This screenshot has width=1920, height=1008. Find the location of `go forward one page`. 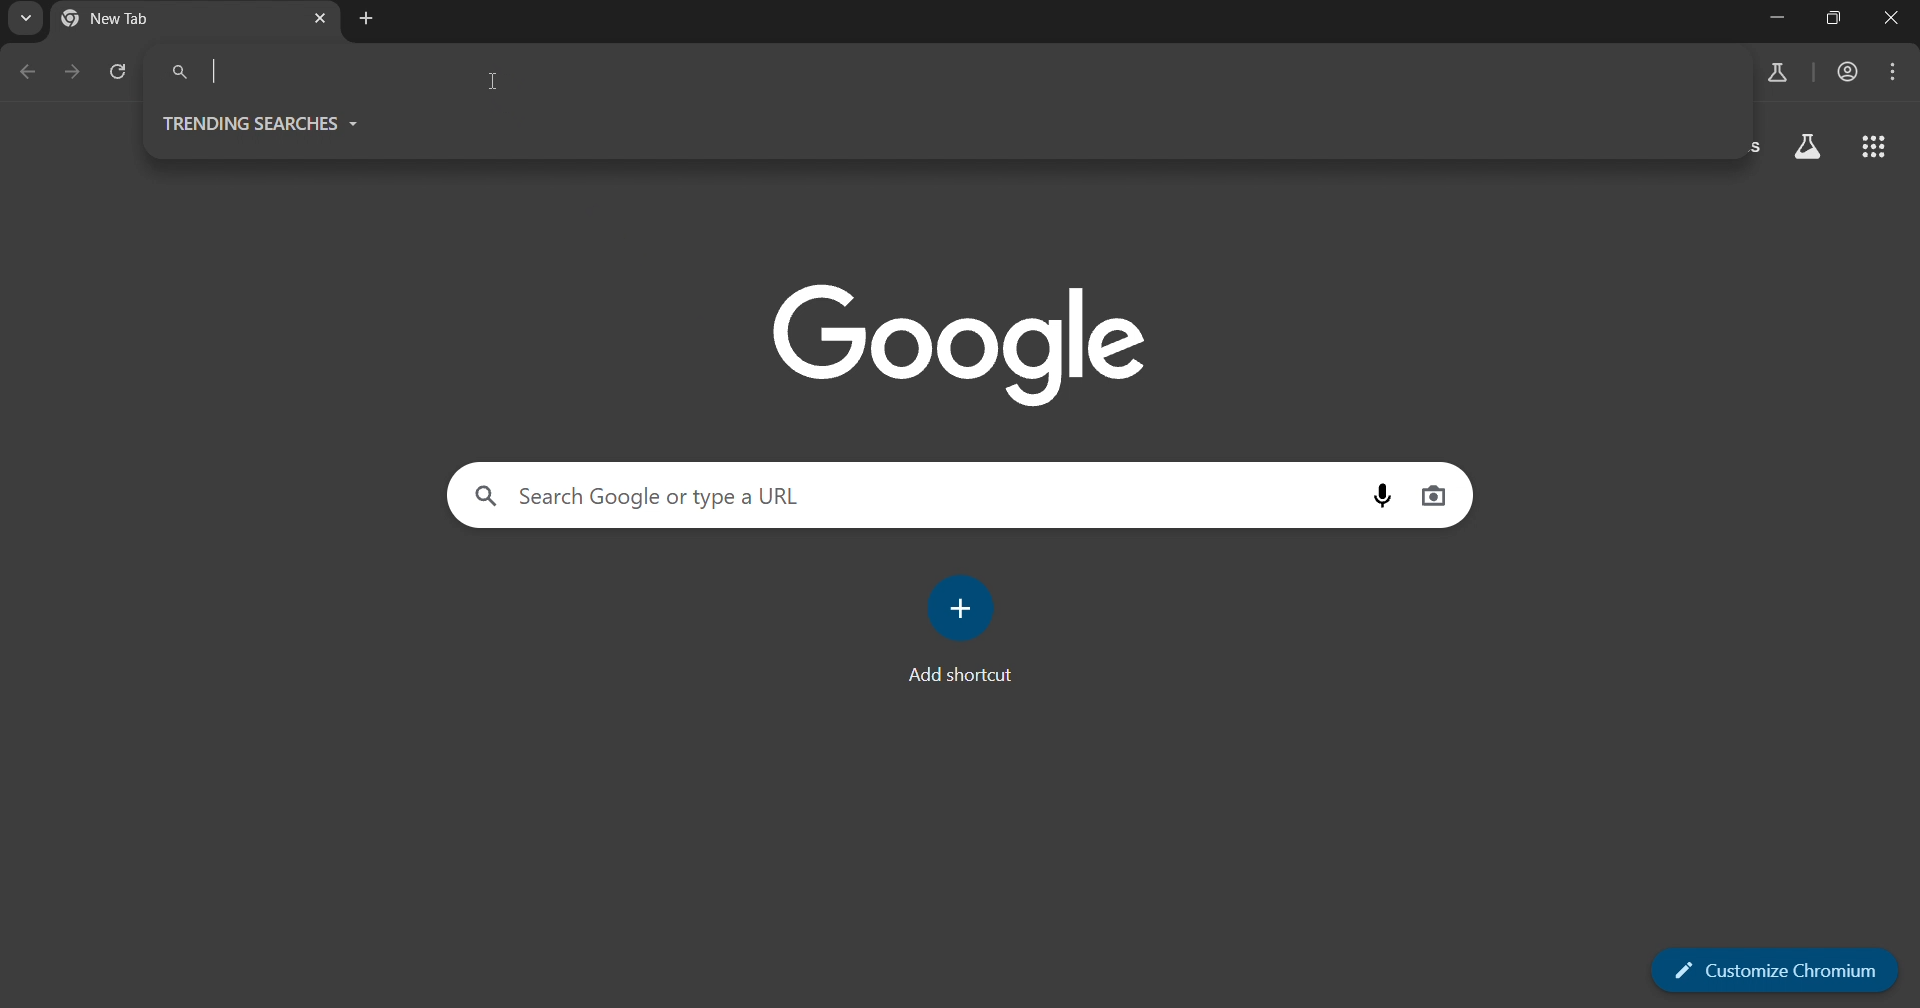

go forward one page is located at coordinates (73, 73).